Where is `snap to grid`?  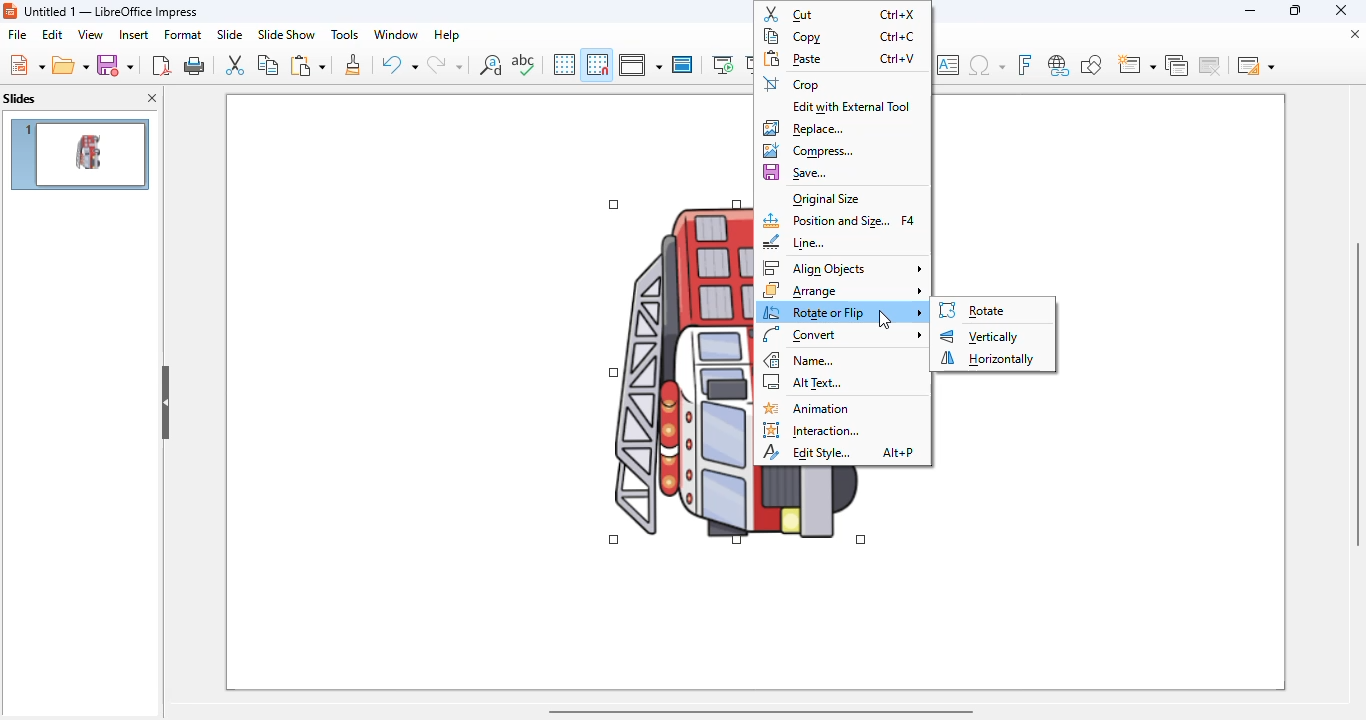
snap to grid is located at coordinates (598, 64).